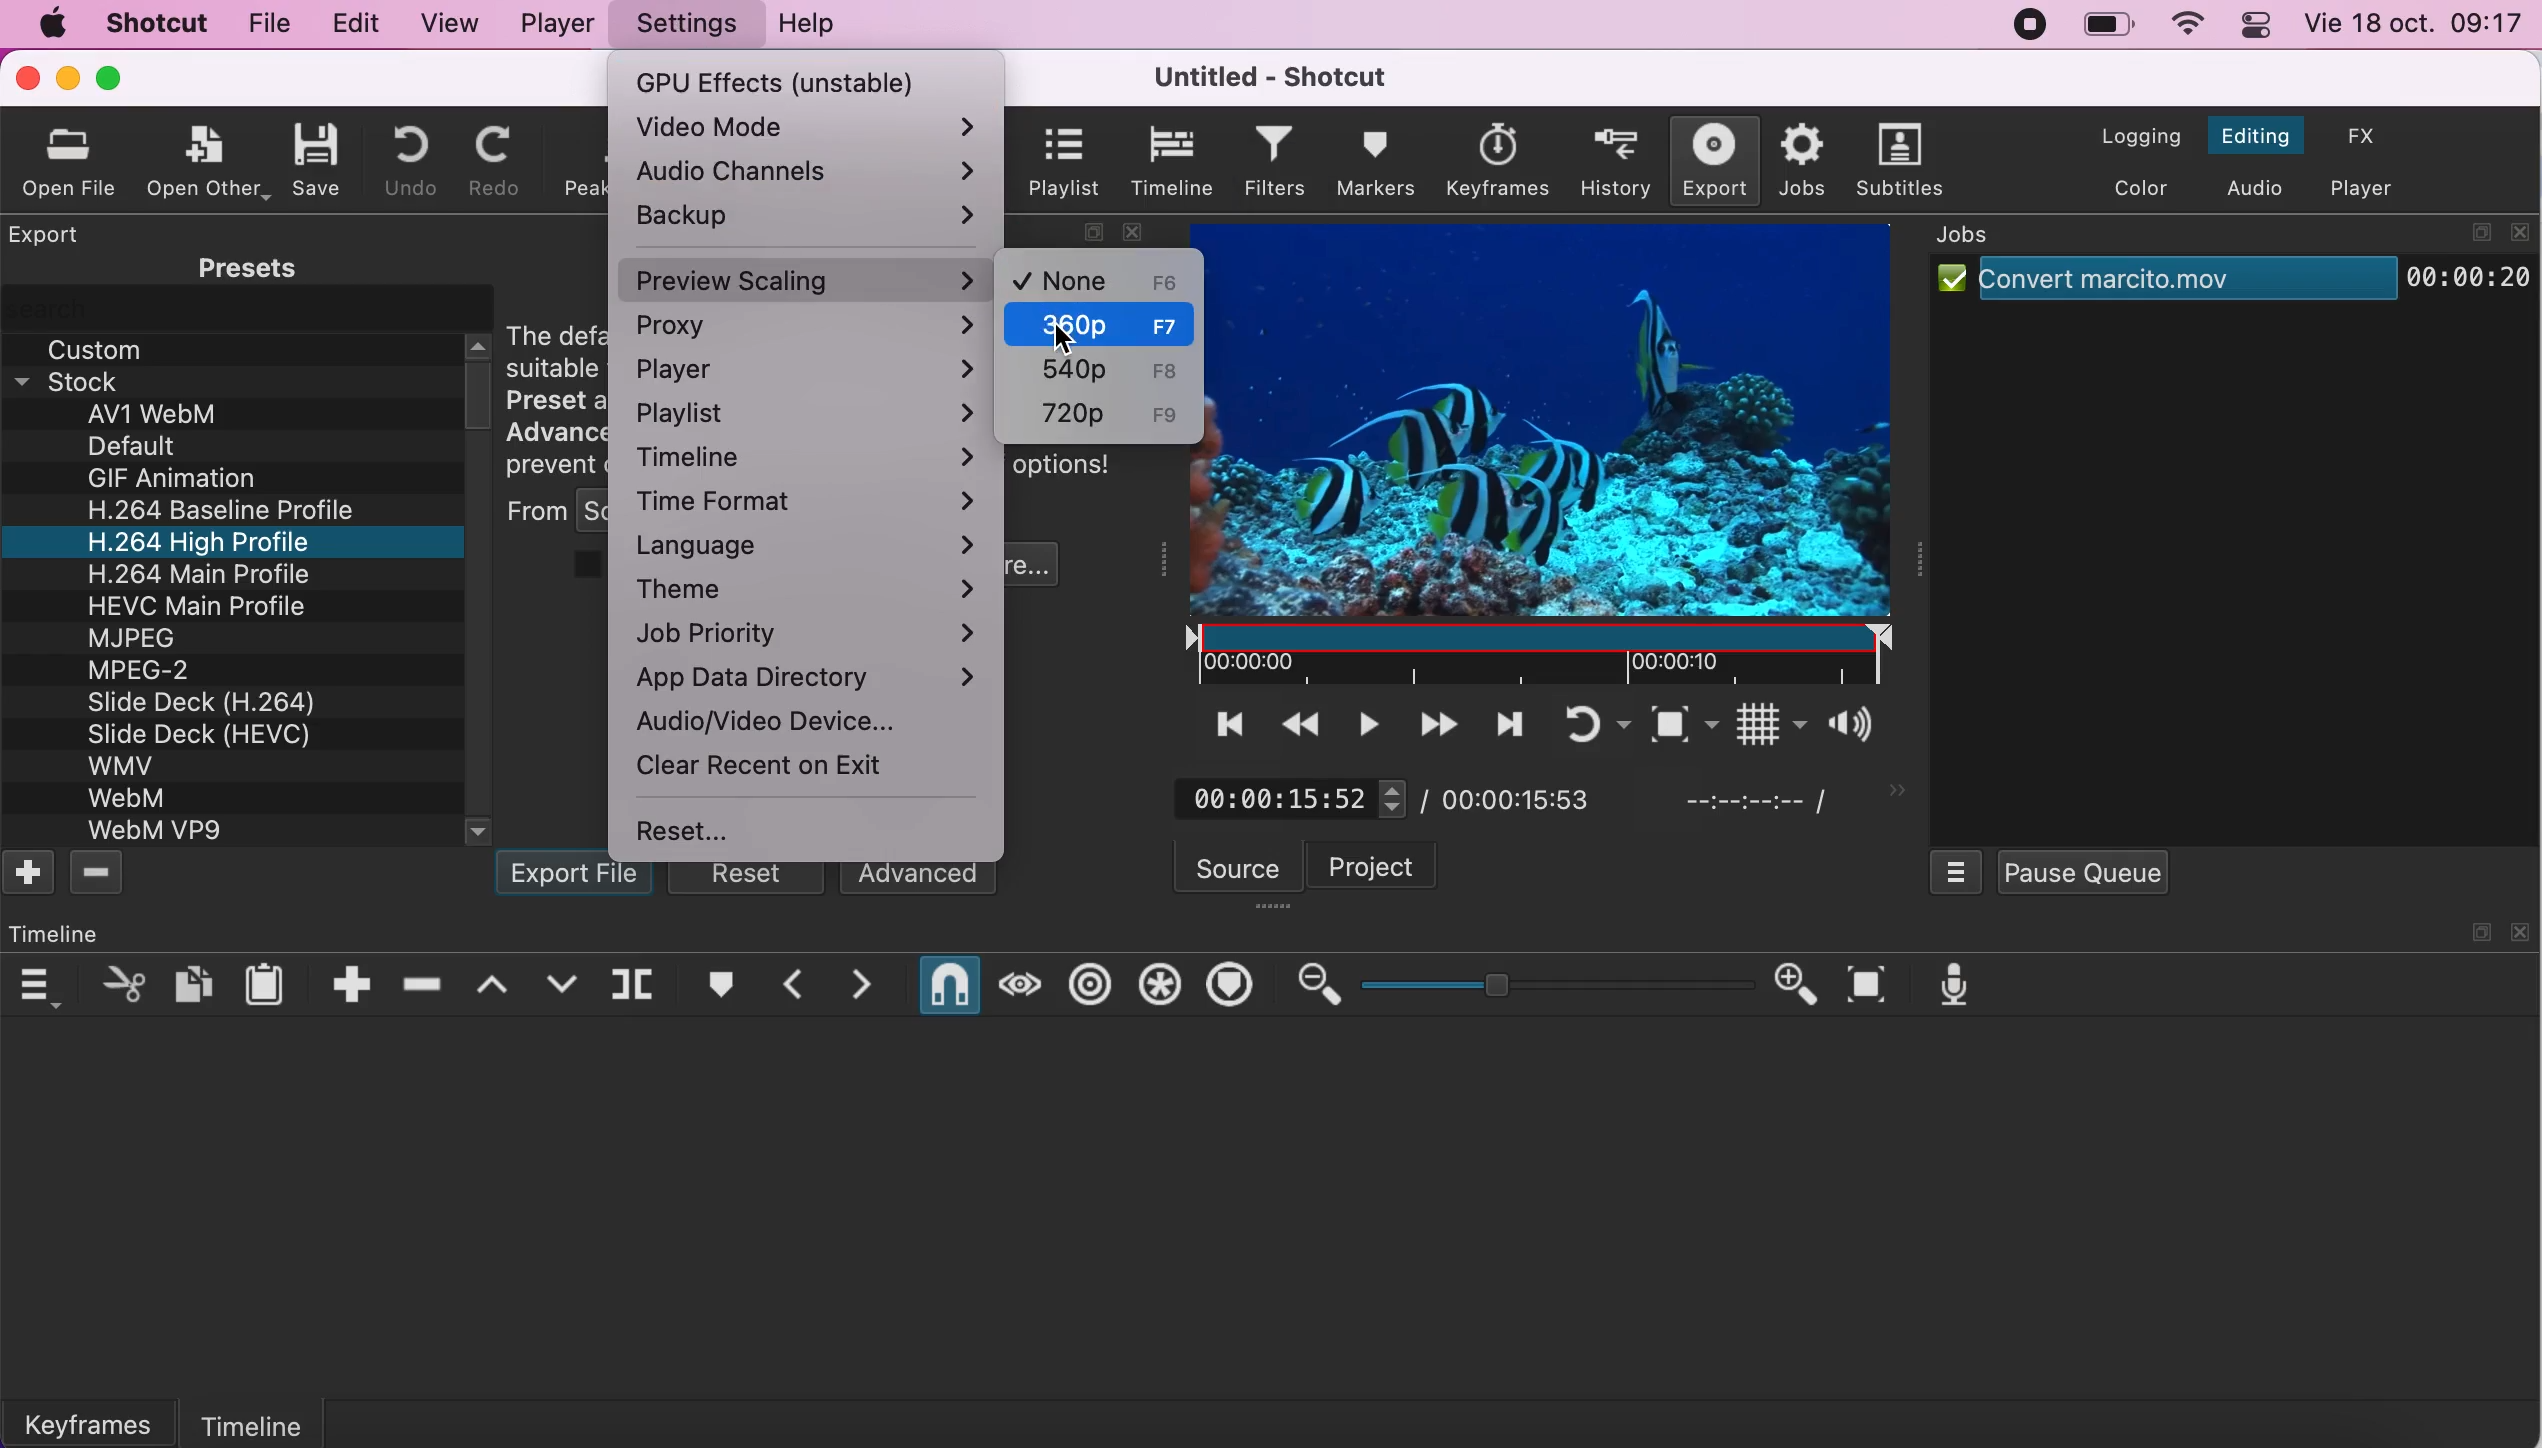  Describe the element at coordinates (813, 173) in the screenshot. I see `audio channels` at that location.